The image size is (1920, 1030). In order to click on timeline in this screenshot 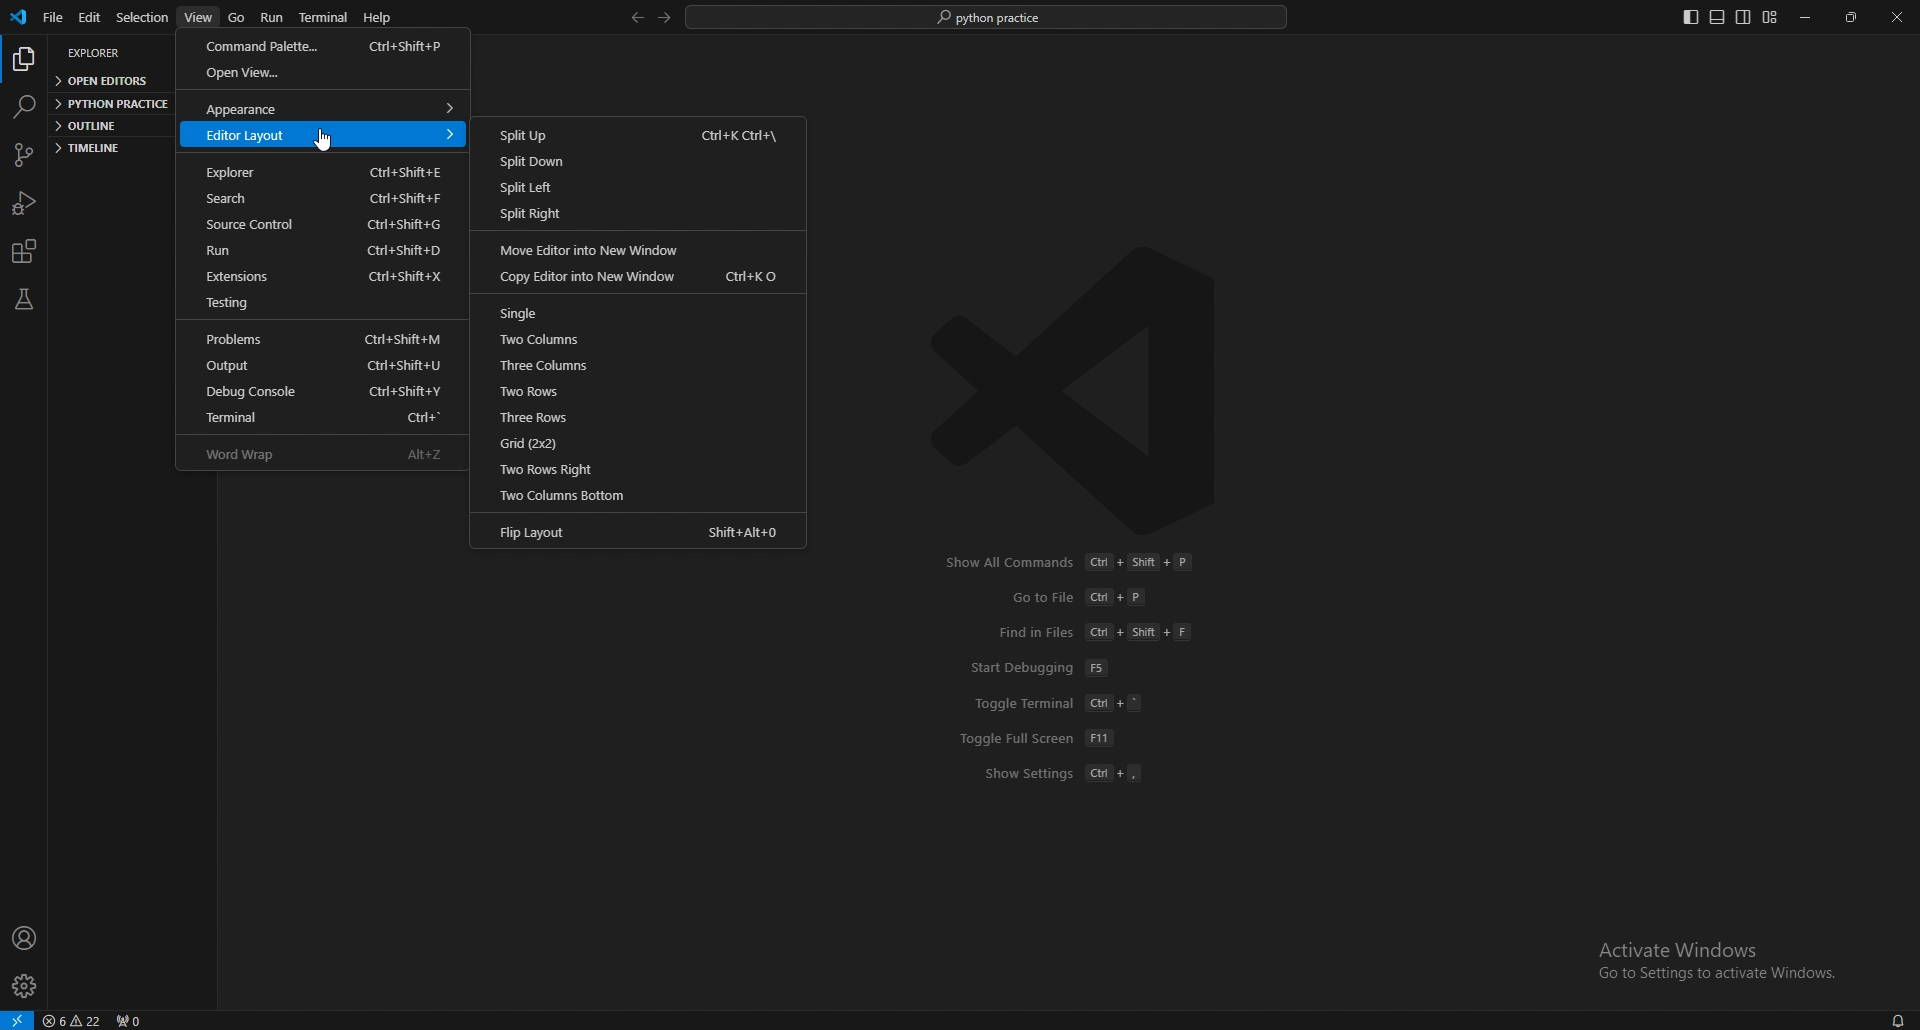, I will do `click(110, 150)`.